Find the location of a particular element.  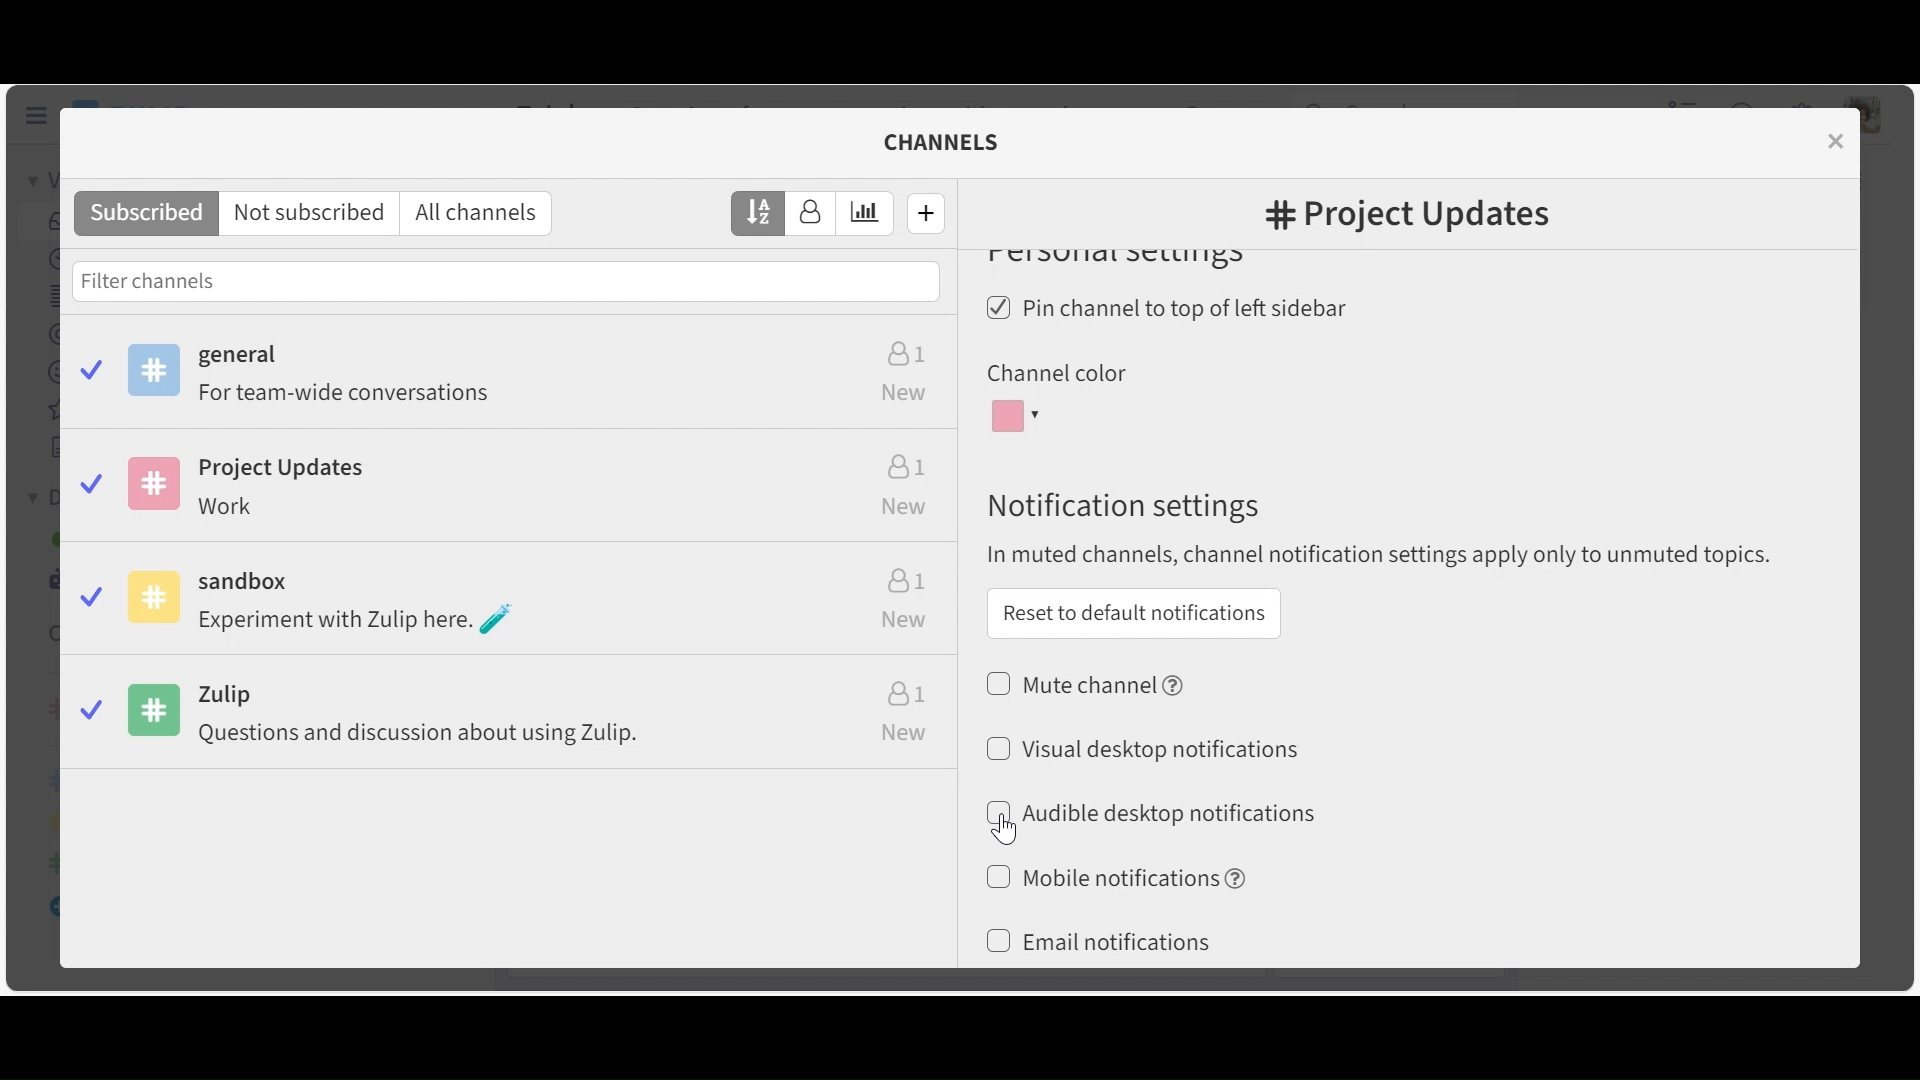

Channel color dropdown menu is located at coordinates (1019, 417).